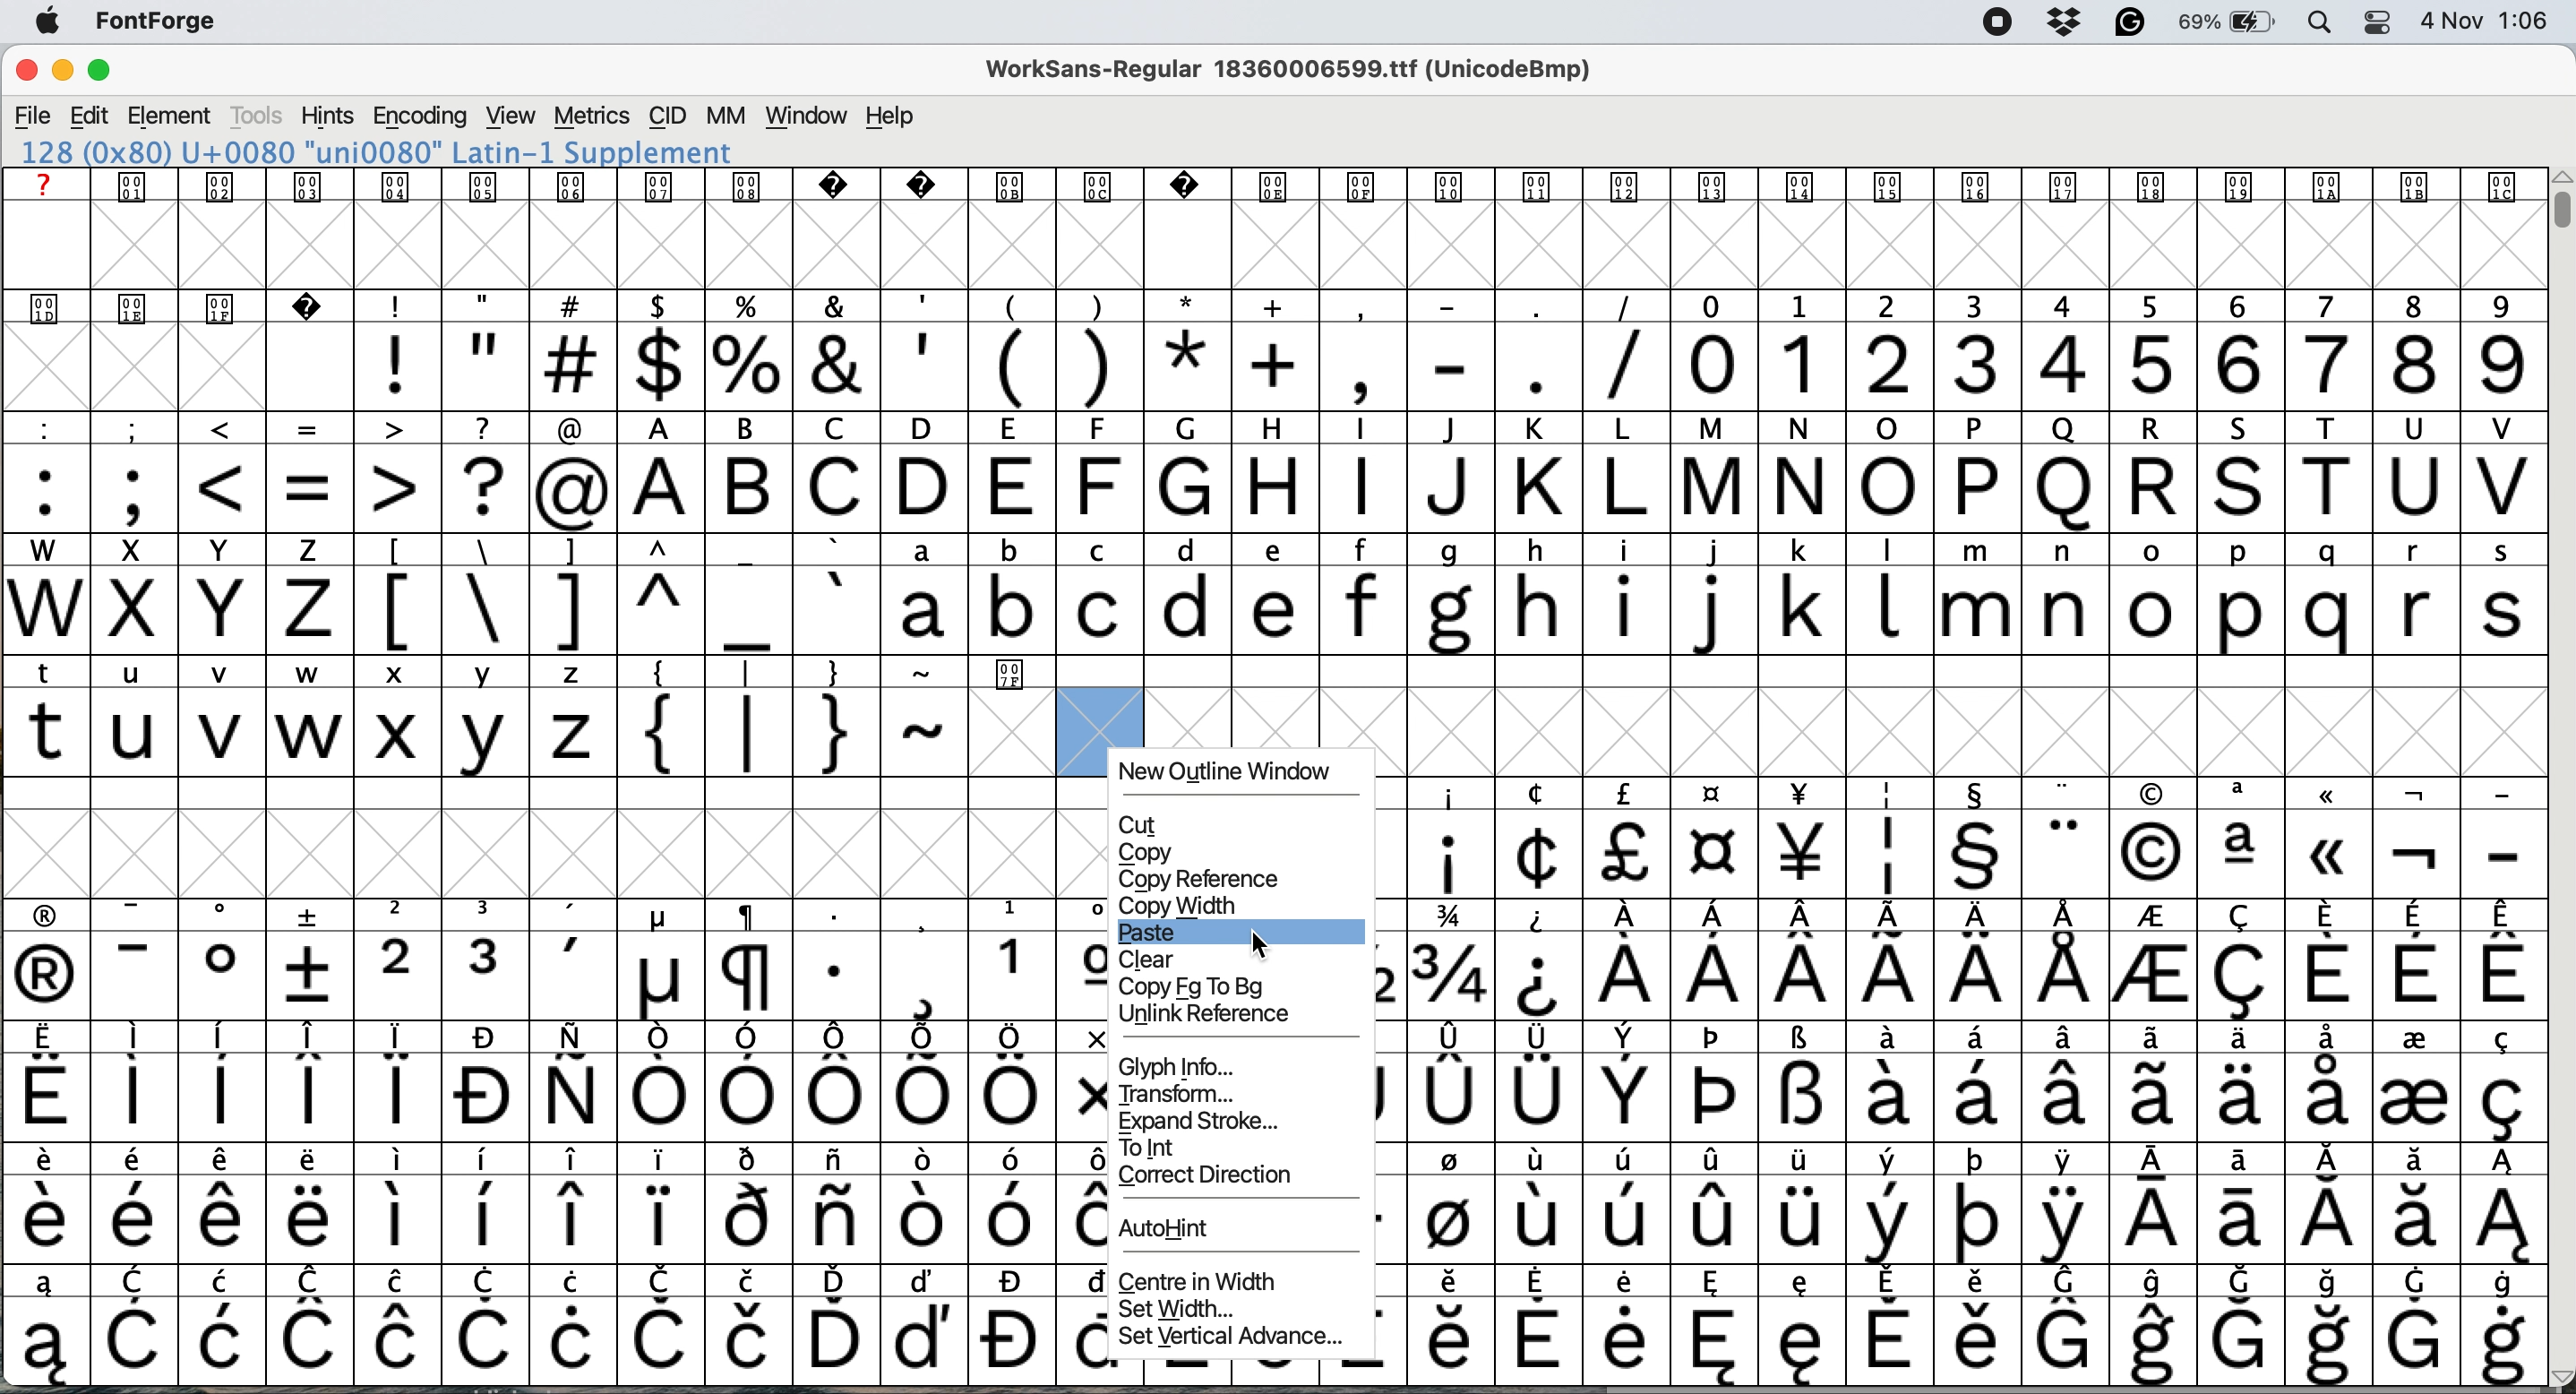 The image size is (2576, 1394). I want to click on lower case and upper case text and special characters, so click(1278, 546).